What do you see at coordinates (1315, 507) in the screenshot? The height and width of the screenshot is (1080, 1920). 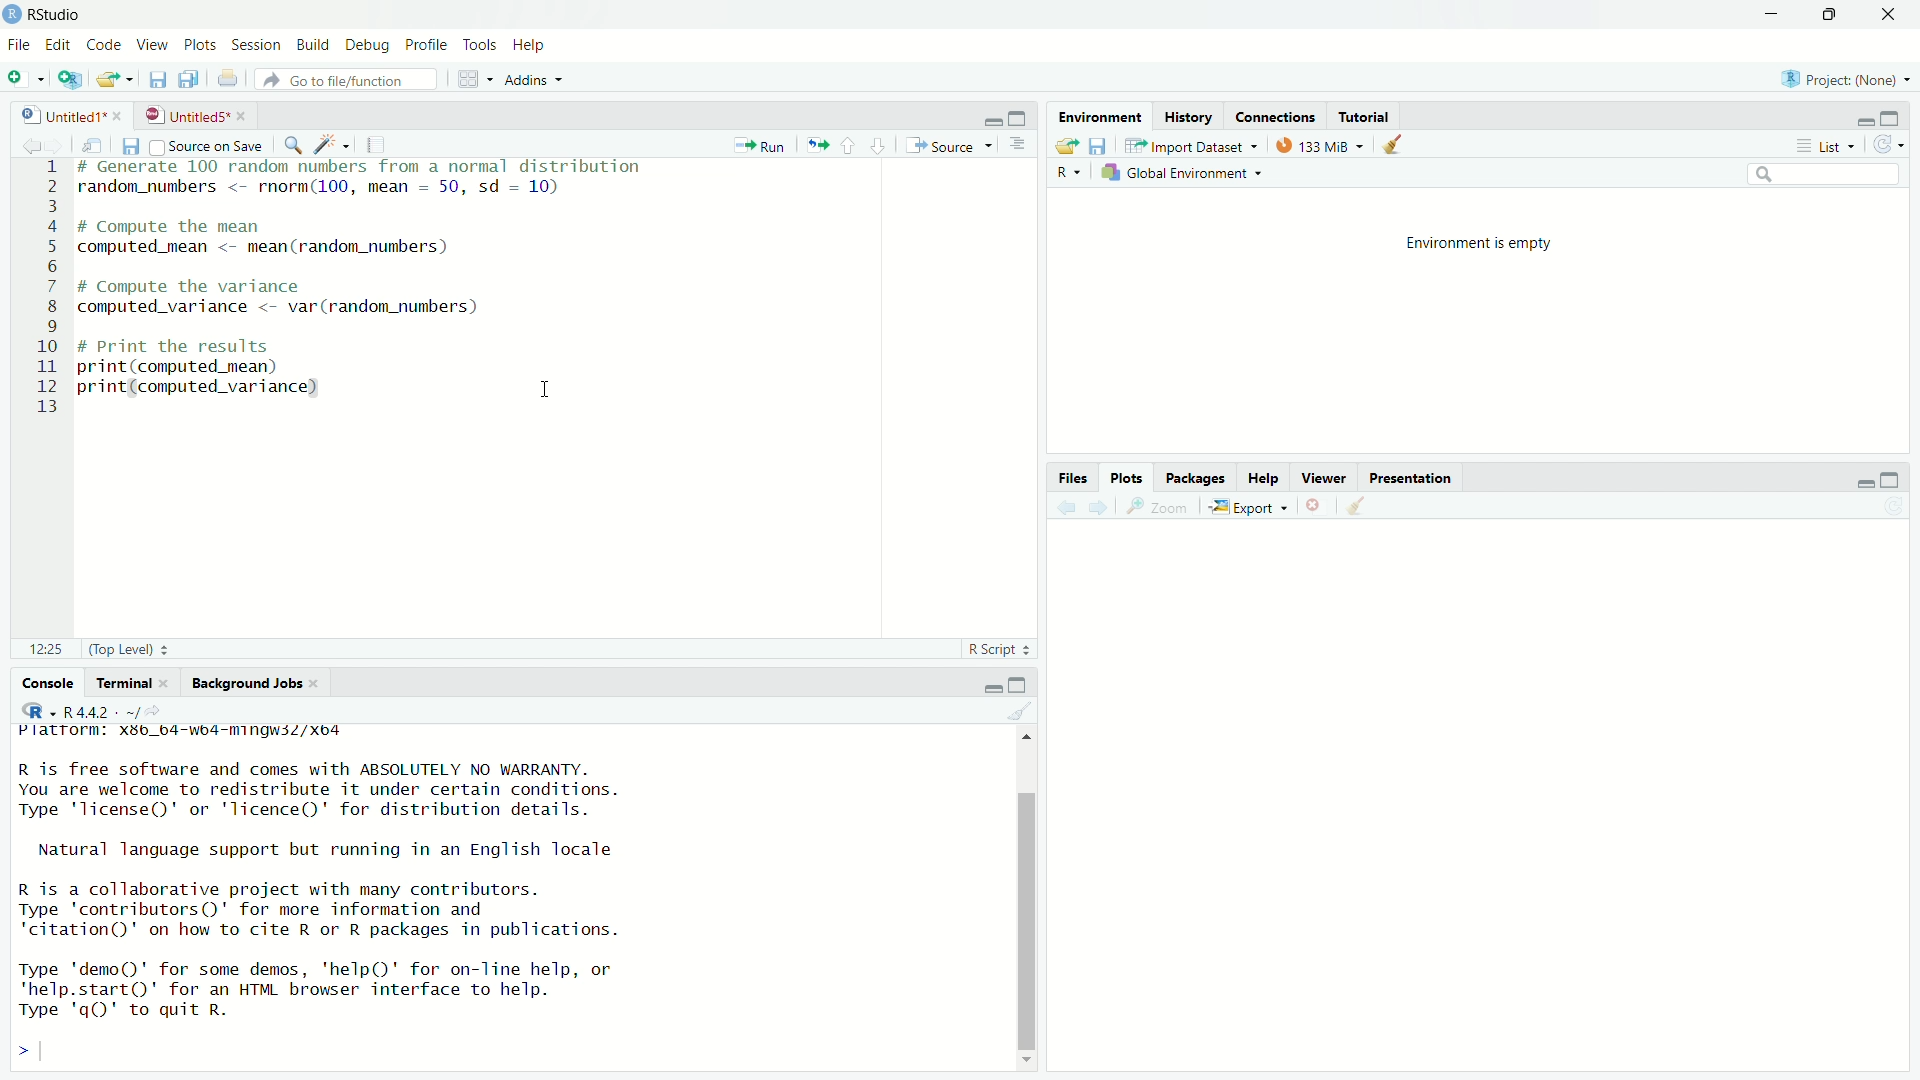 I see `remove the current plot` at bounding box center [1315, 507].